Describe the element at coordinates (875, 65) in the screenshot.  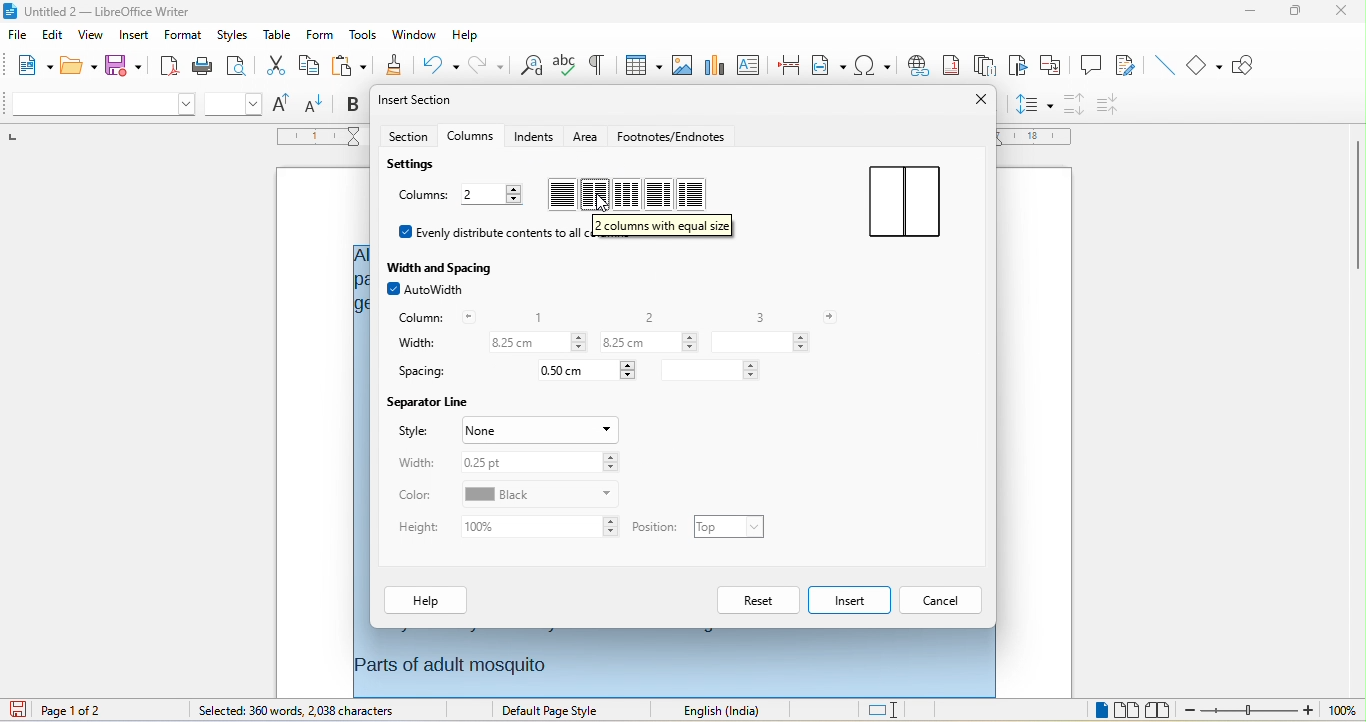
I see `special character` at that location.